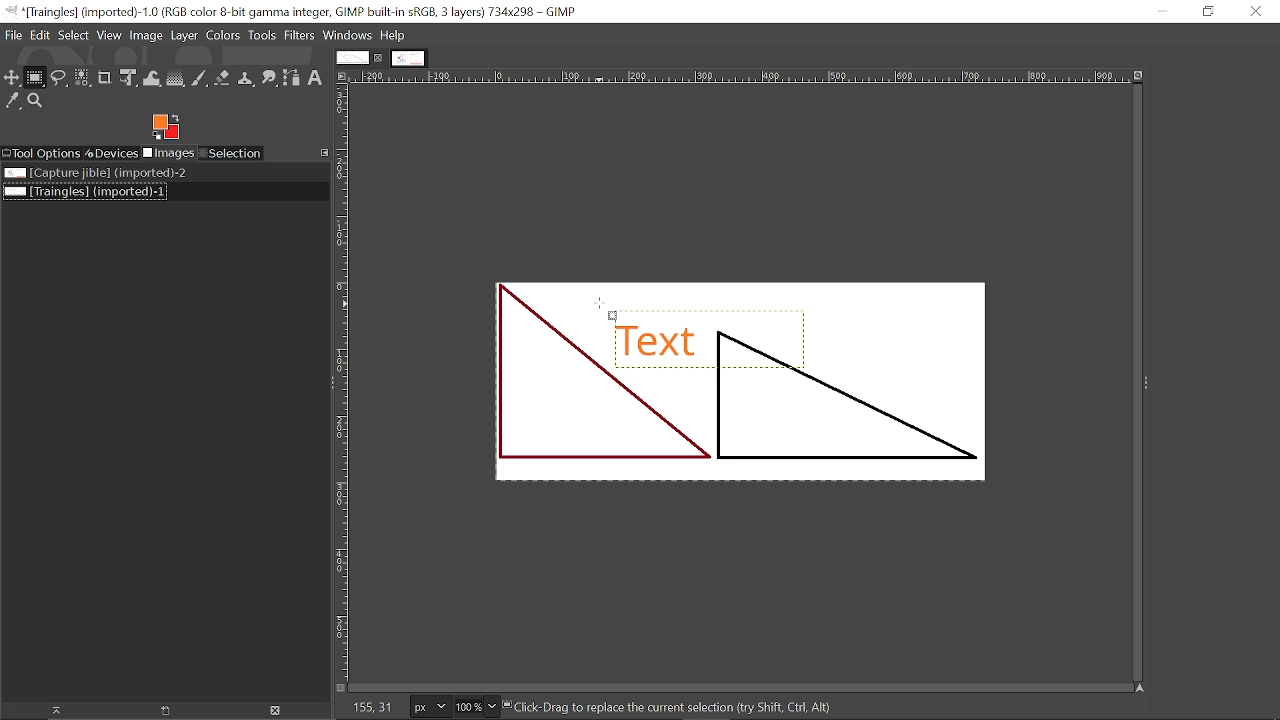 The width and height of the screenshot is (1280, 720). What do you see at coordinates (711, 385) in the screenshot?
I see `Current Image` at bounding box center [711, 385].